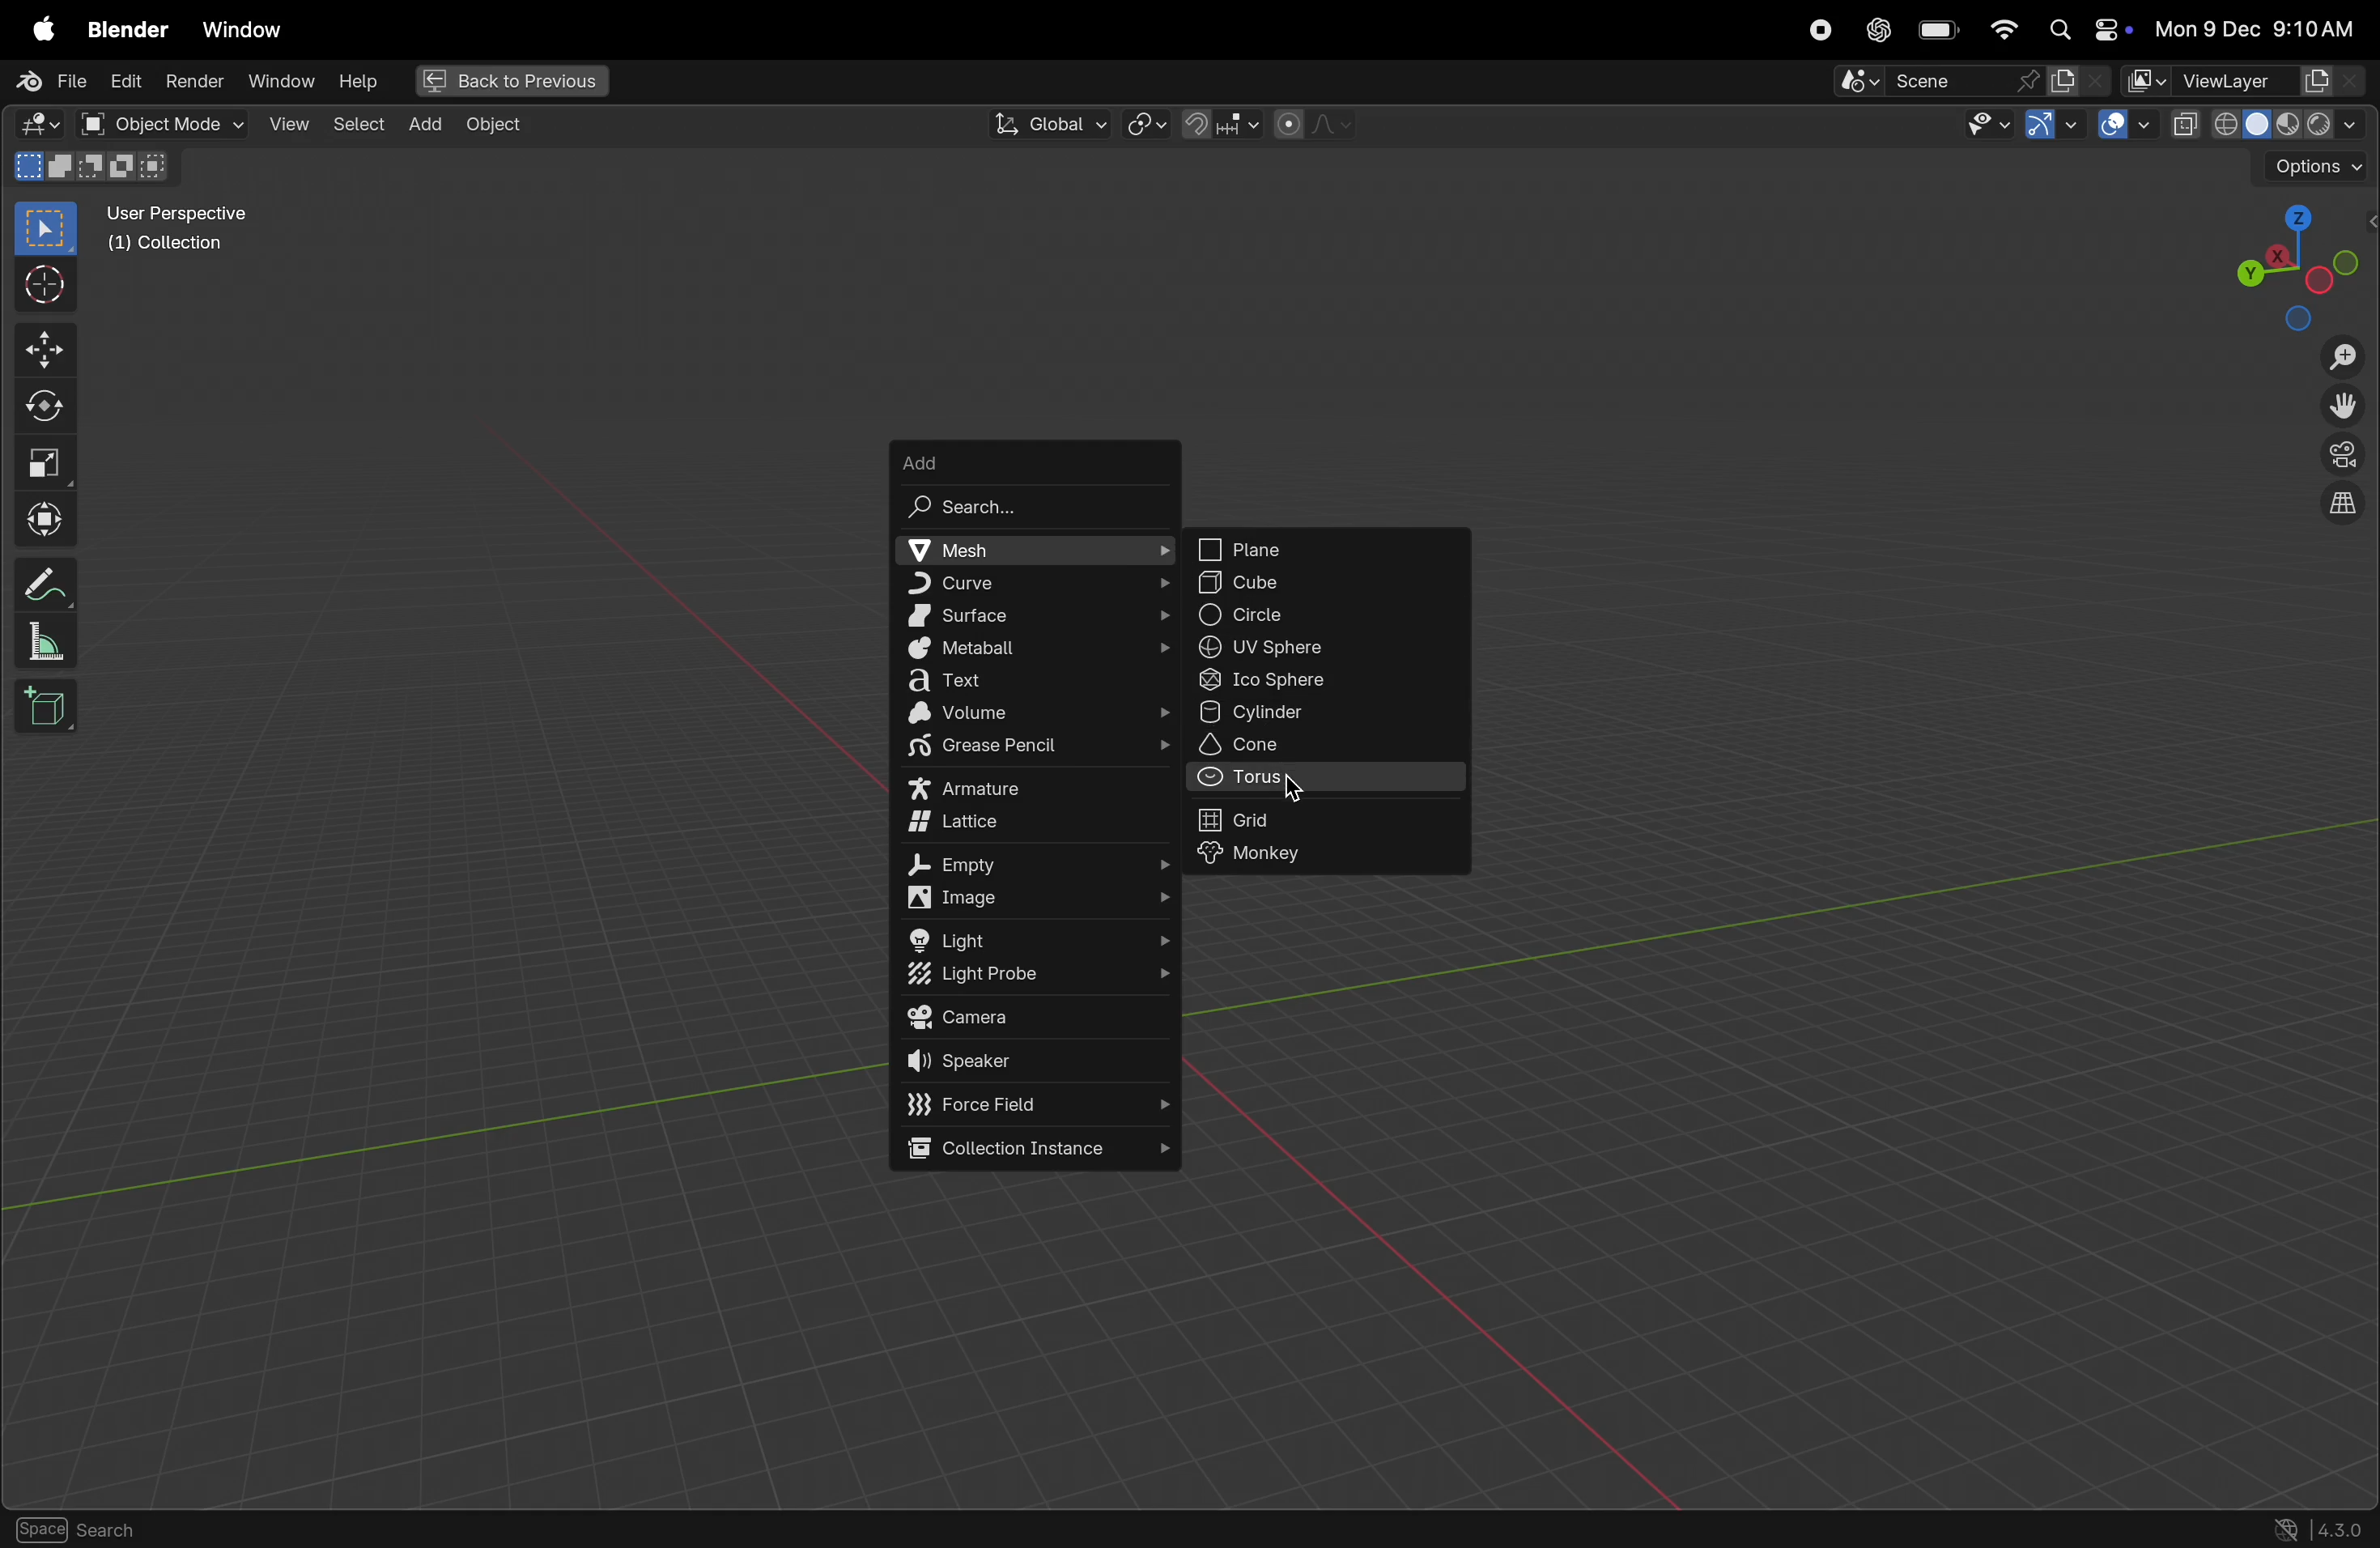 The height and width of the screenshot is (1548, 2380). I want to click on ametaure, so click(1037, 789).